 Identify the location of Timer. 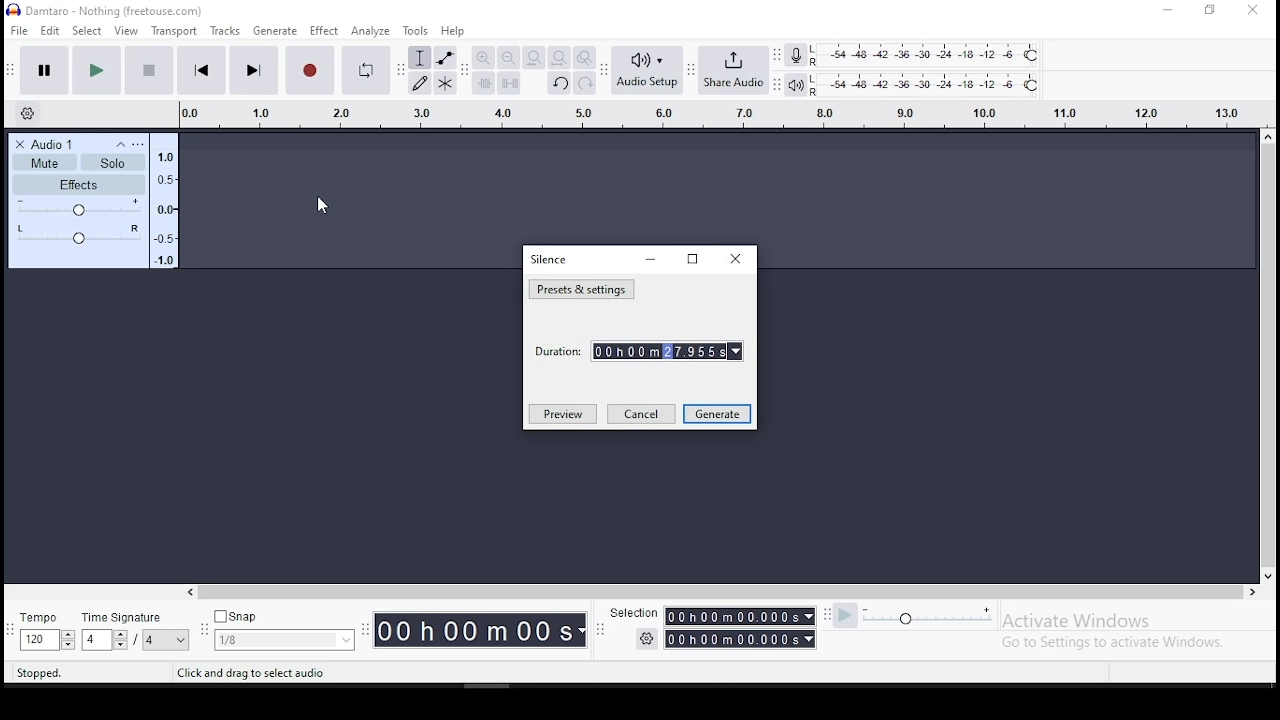
(485, 634).